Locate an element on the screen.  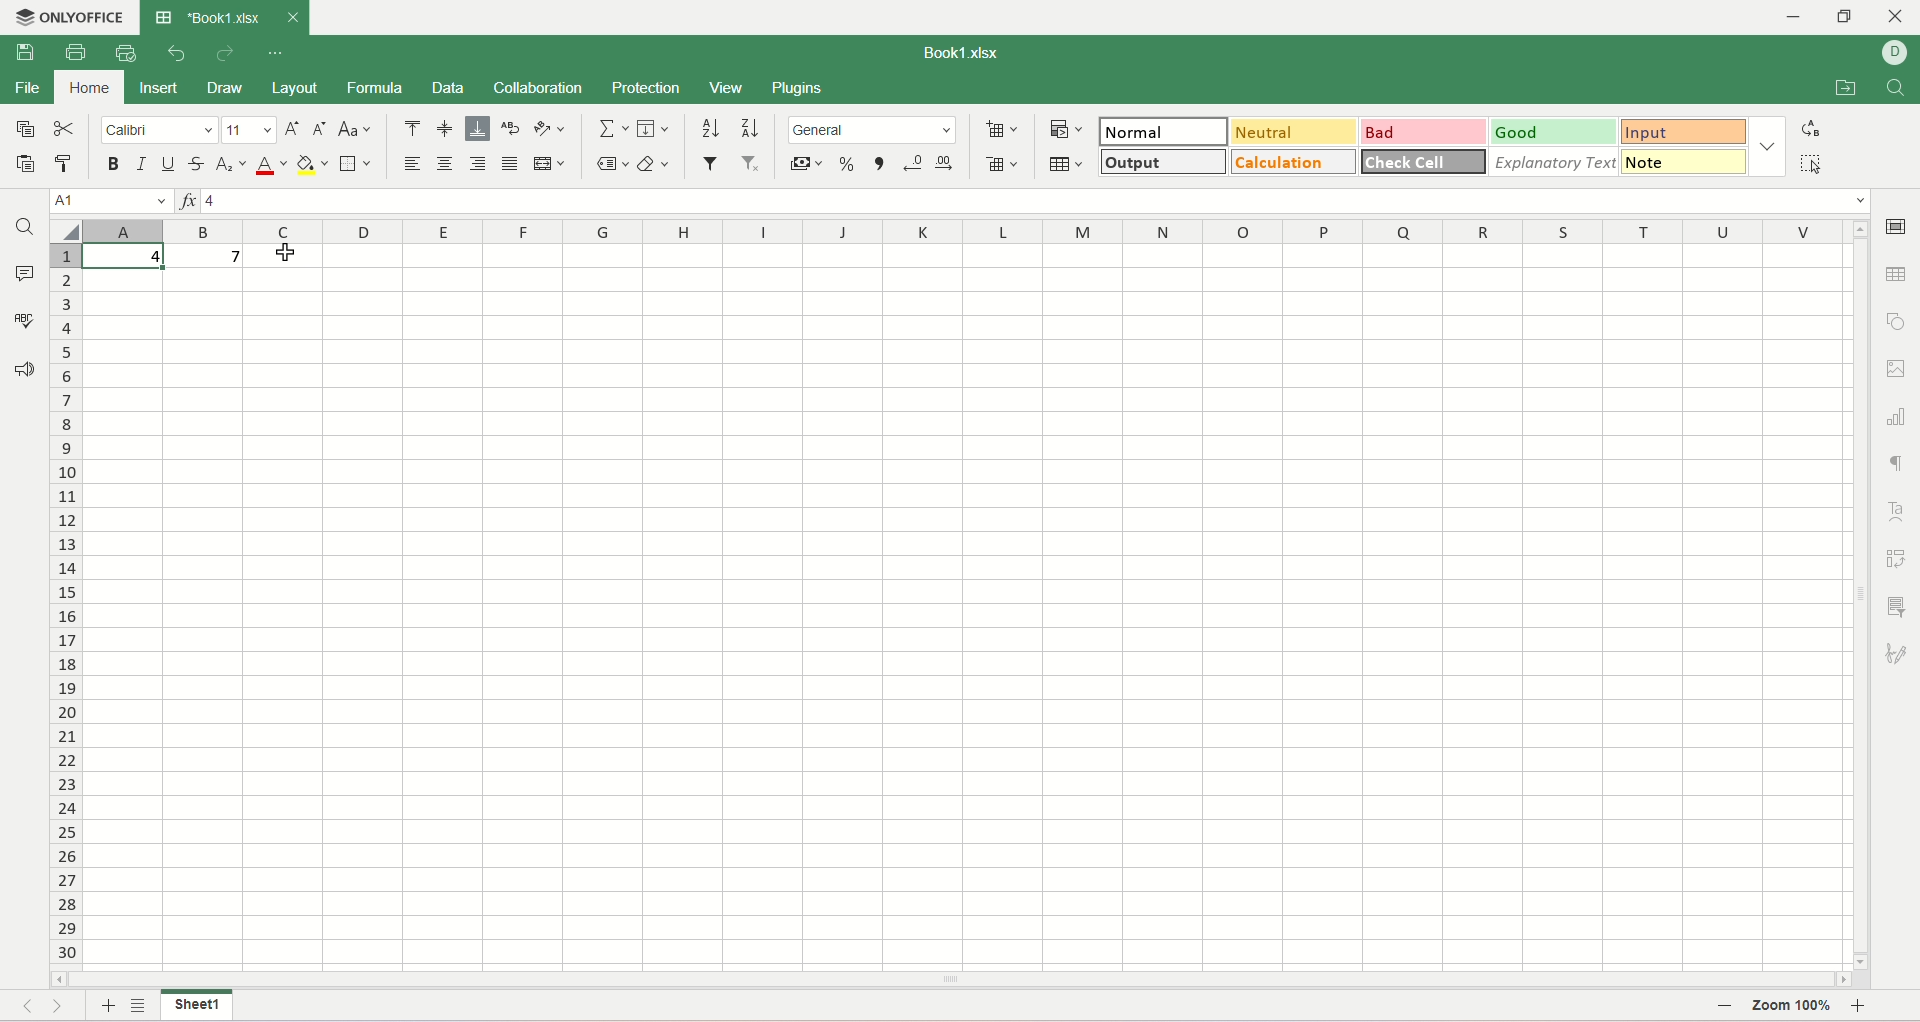
calibri is located at coordinates (159, 130).